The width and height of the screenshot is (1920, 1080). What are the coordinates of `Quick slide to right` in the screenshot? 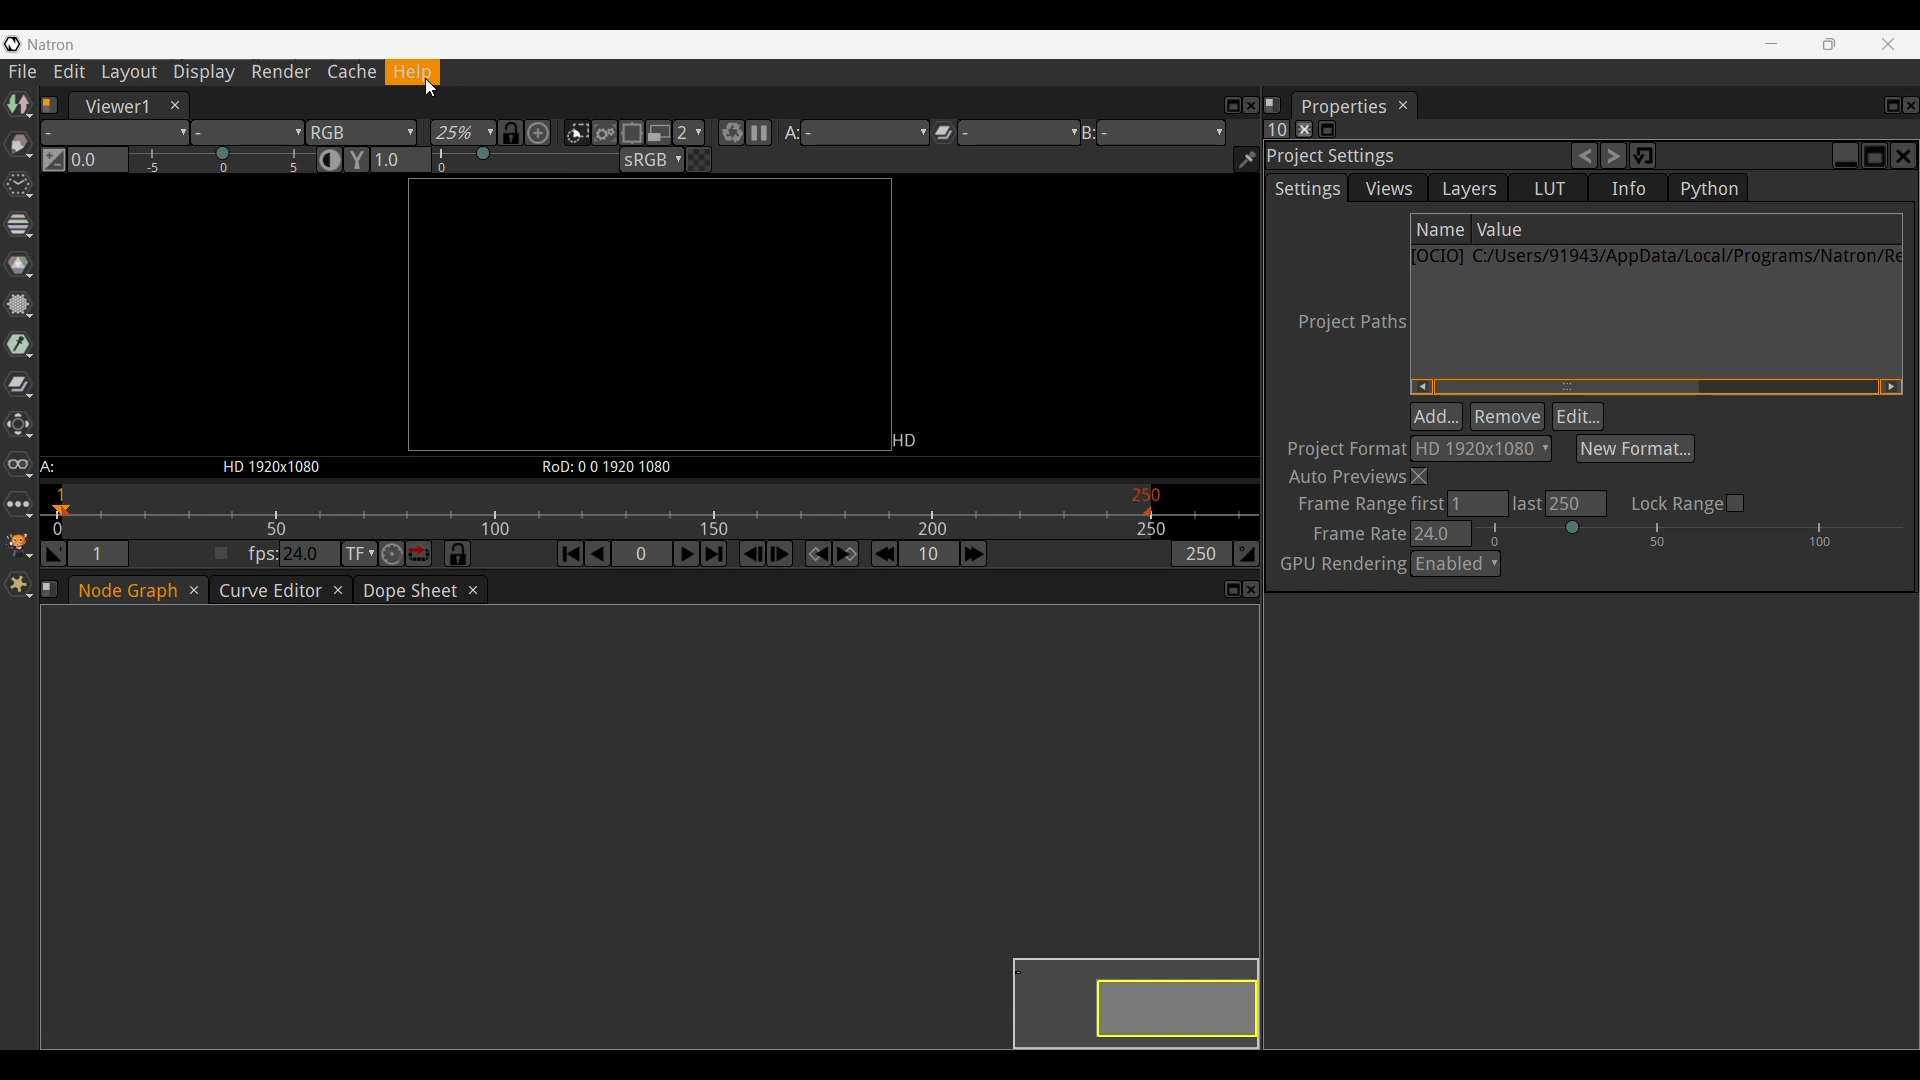 It's located at (1892, 387).